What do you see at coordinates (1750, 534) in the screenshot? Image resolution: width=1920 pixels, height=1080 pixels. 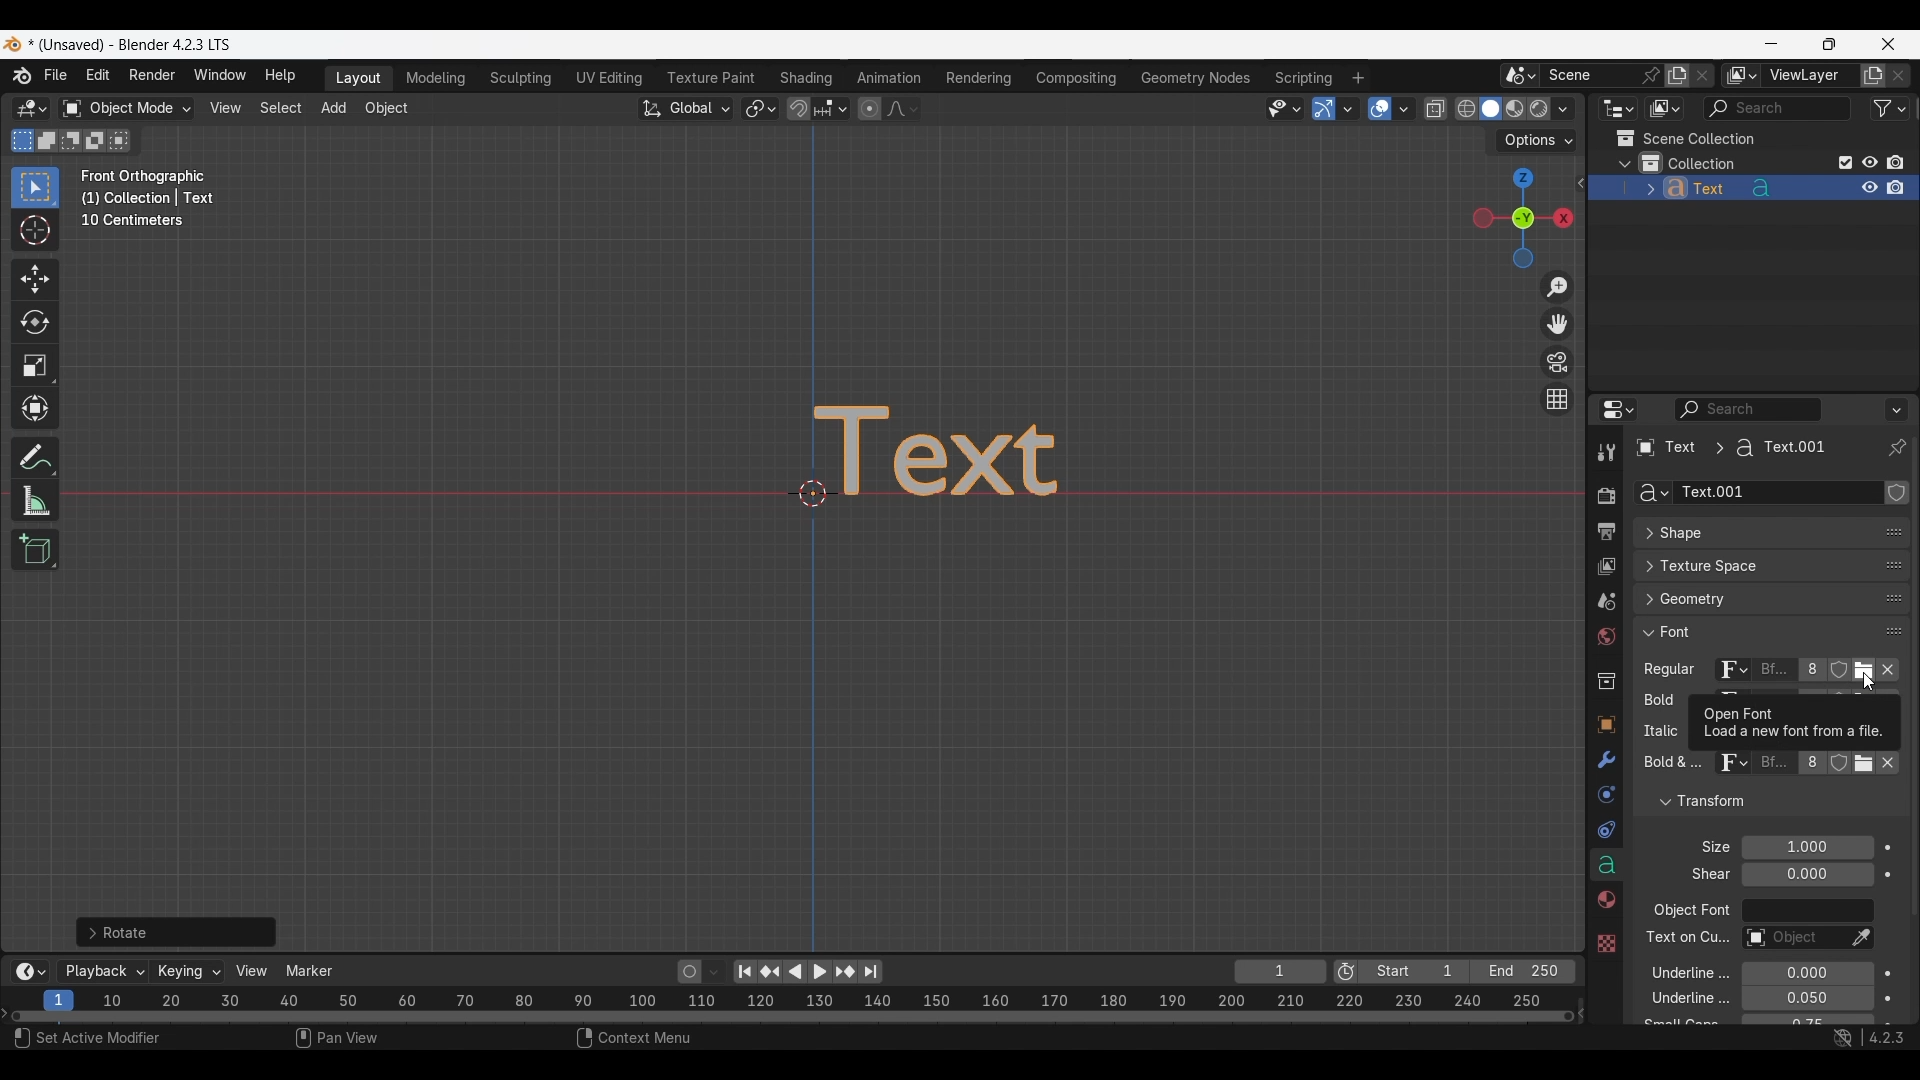 I see `Click to expand Shape` at bounding box center [1750, 534].